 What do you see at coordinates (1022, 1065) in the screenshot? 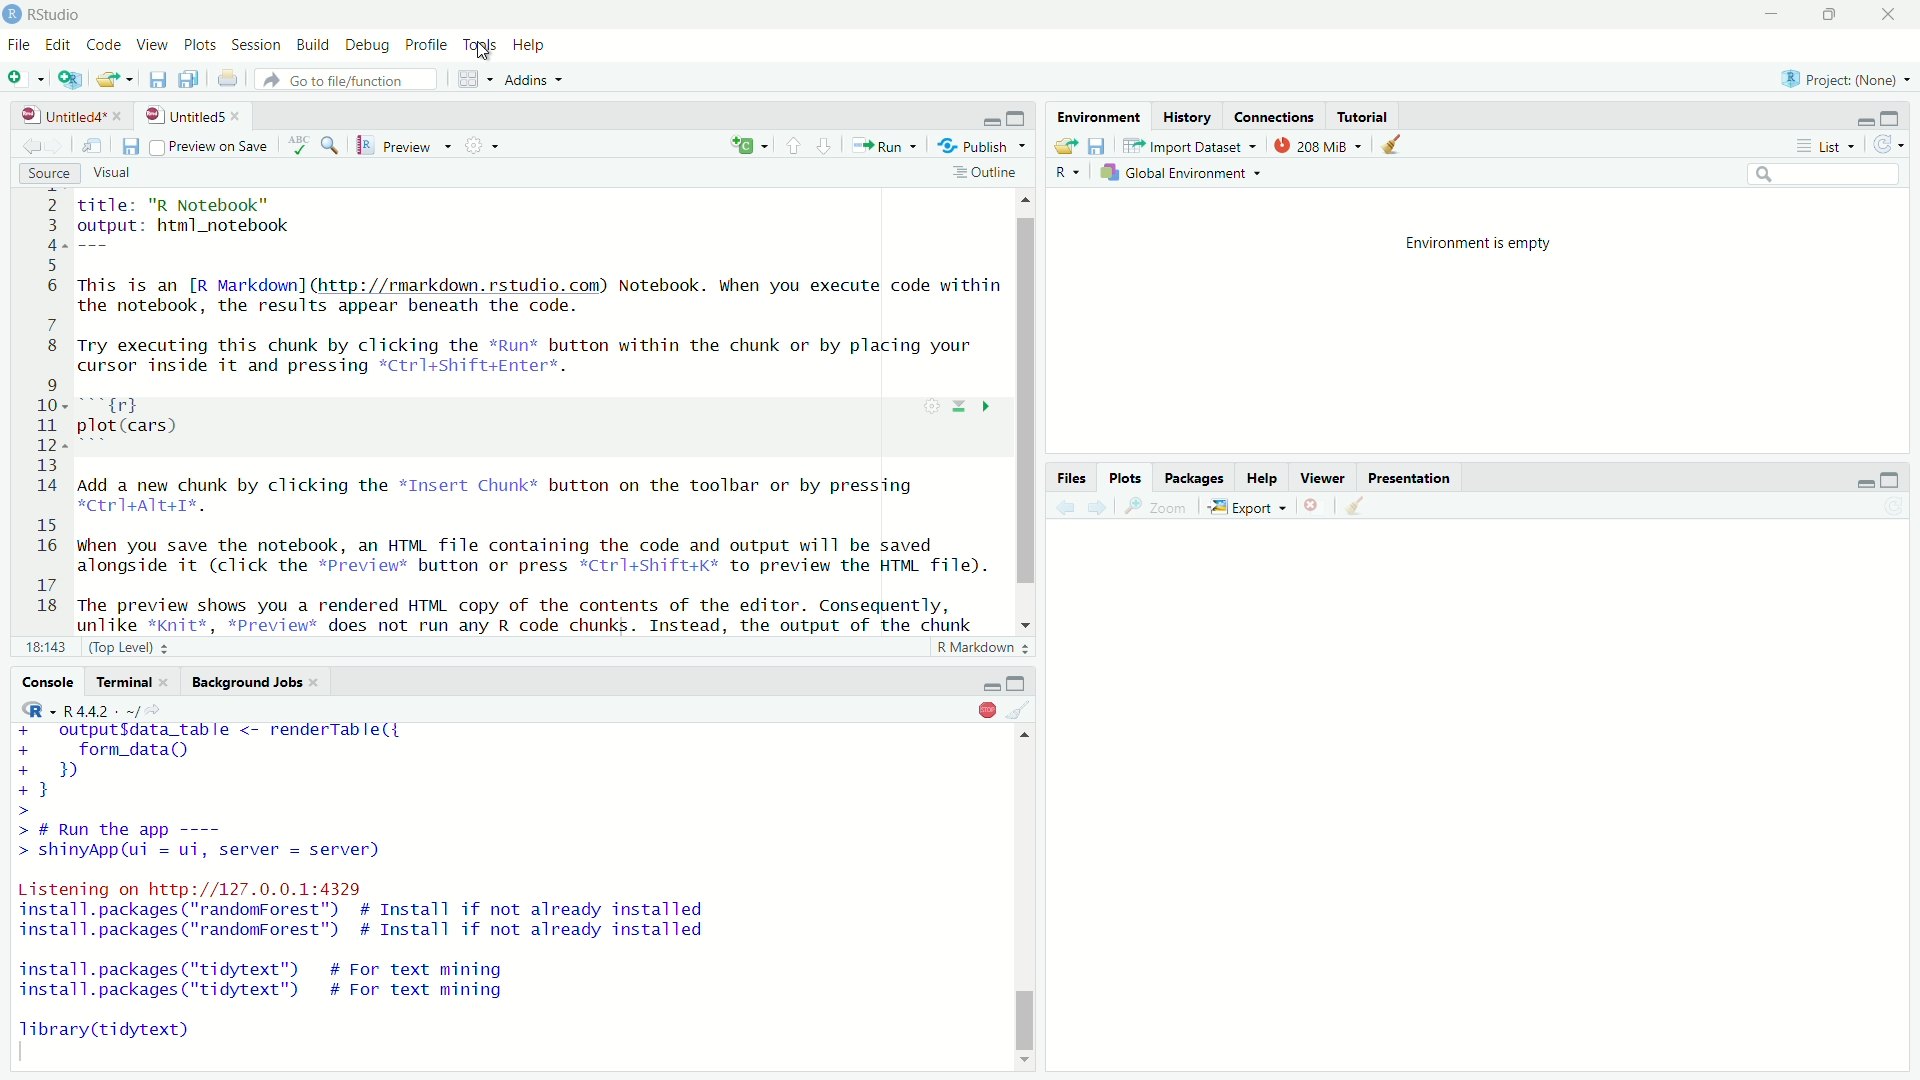
I see `scrollbar down` at bounding box center [1022, 1065].